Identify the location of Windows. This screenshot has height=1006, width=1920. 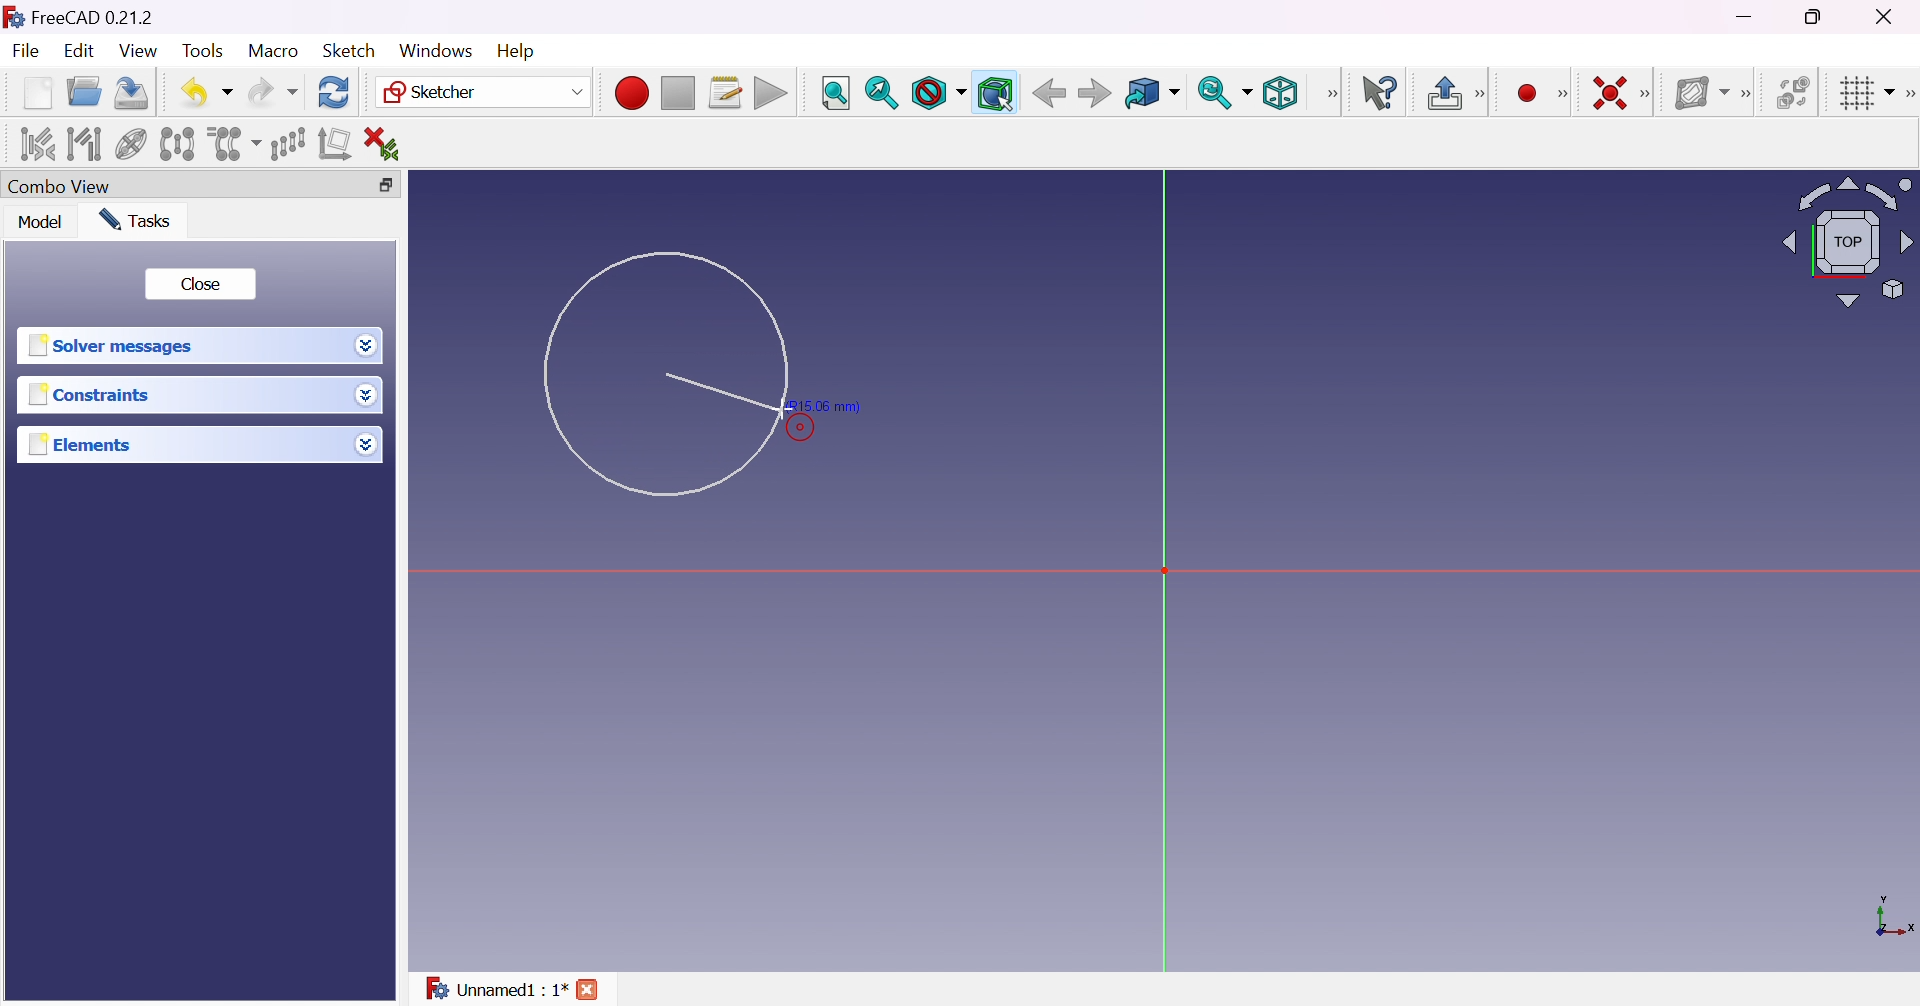
(434, 50).